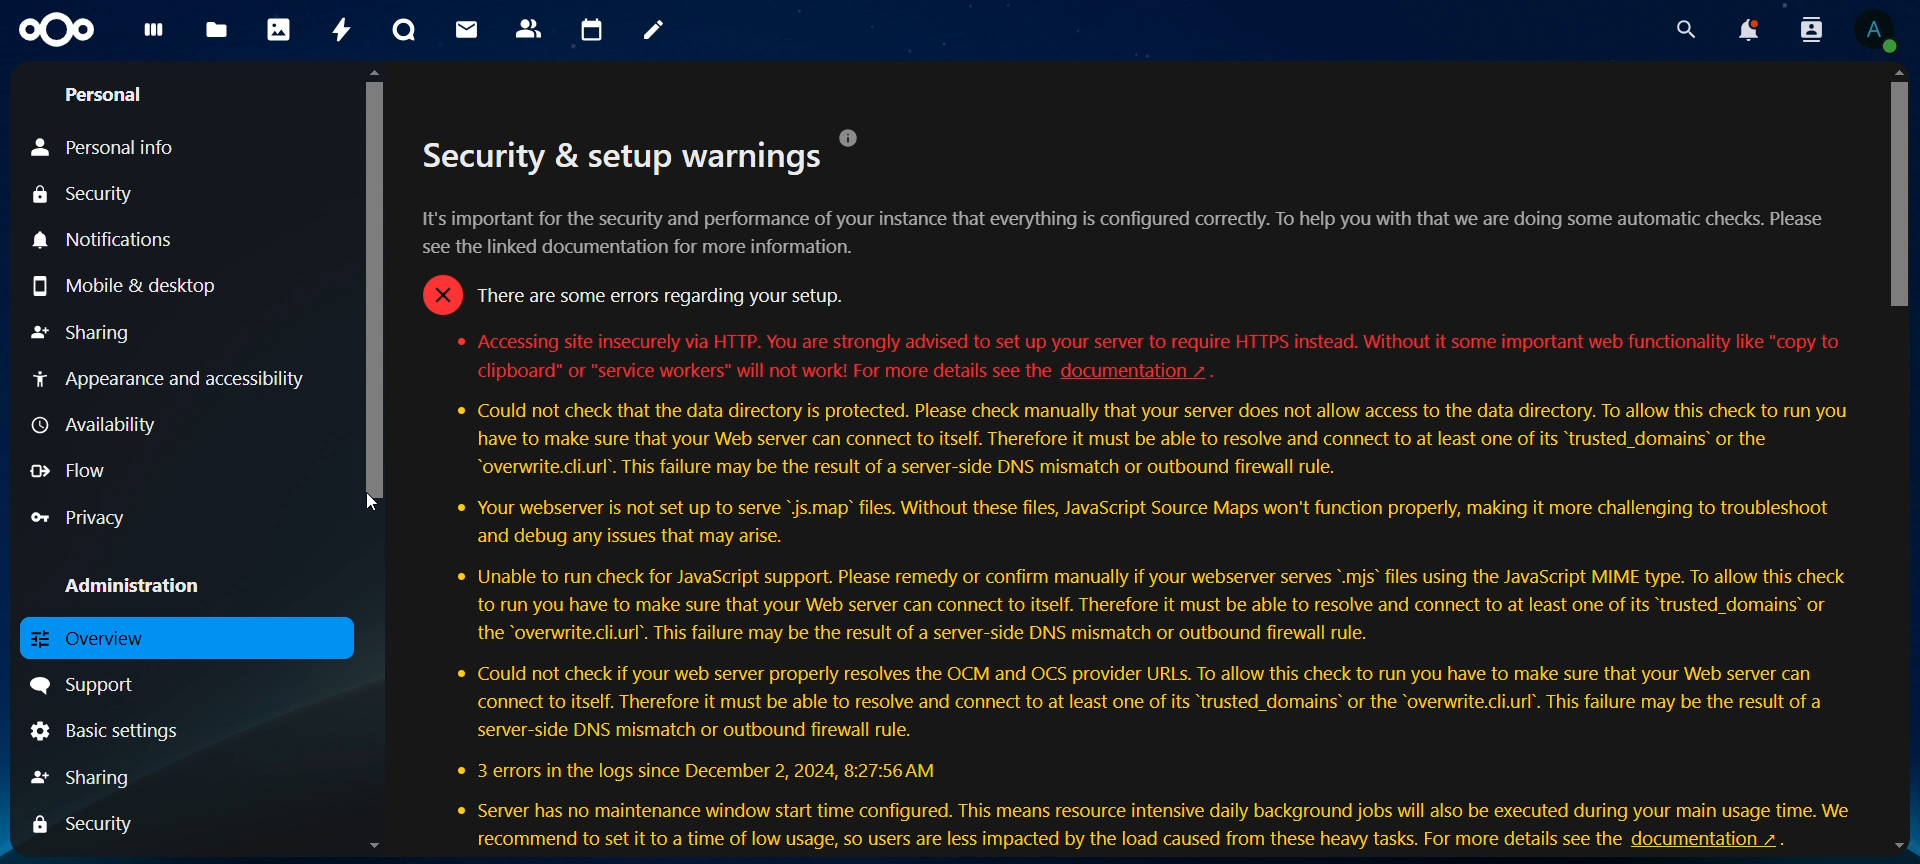 The width and height of the screenshot is (1920, 864). I want to click on support, so click(88, 686).